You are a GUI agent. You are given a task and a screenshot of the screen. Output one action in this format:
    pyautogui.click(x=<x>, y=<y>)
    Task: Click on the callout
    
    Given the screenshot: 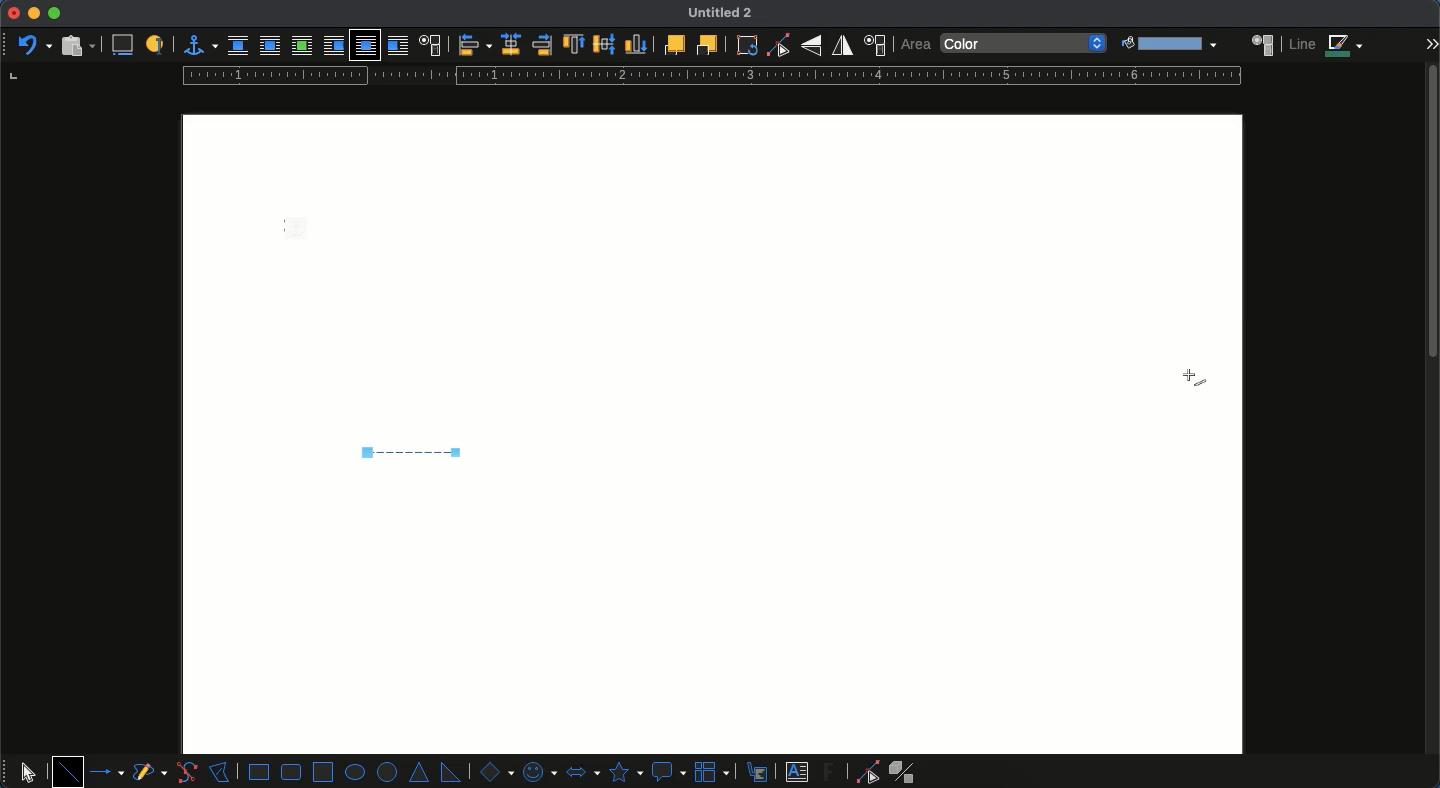 What is the action you would take?
    pyautogui.click(x=668, y=772)
    